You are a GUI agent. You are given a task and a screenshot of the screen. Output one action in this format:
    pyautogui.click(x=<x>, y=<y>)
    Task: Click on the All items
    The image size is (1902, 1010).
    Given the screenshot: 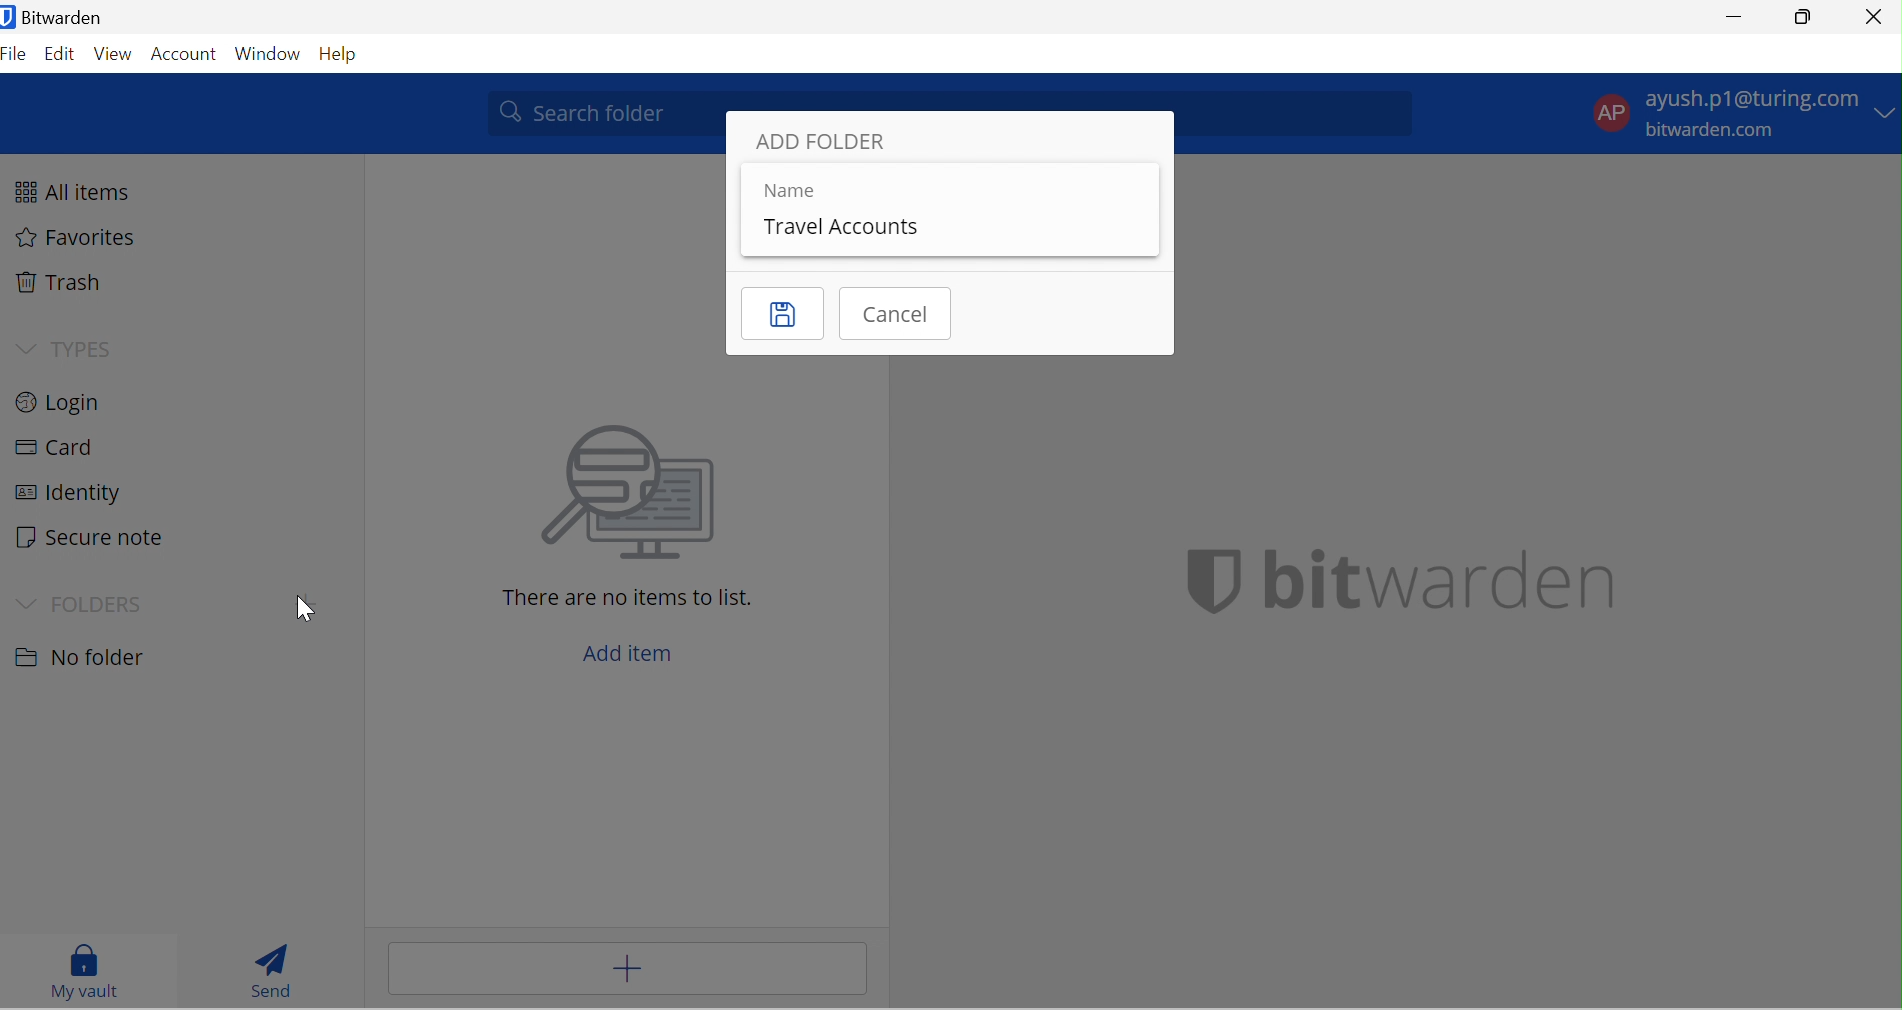 What is the action you would take?
    pyautogui.click(x=83, y=190)
    